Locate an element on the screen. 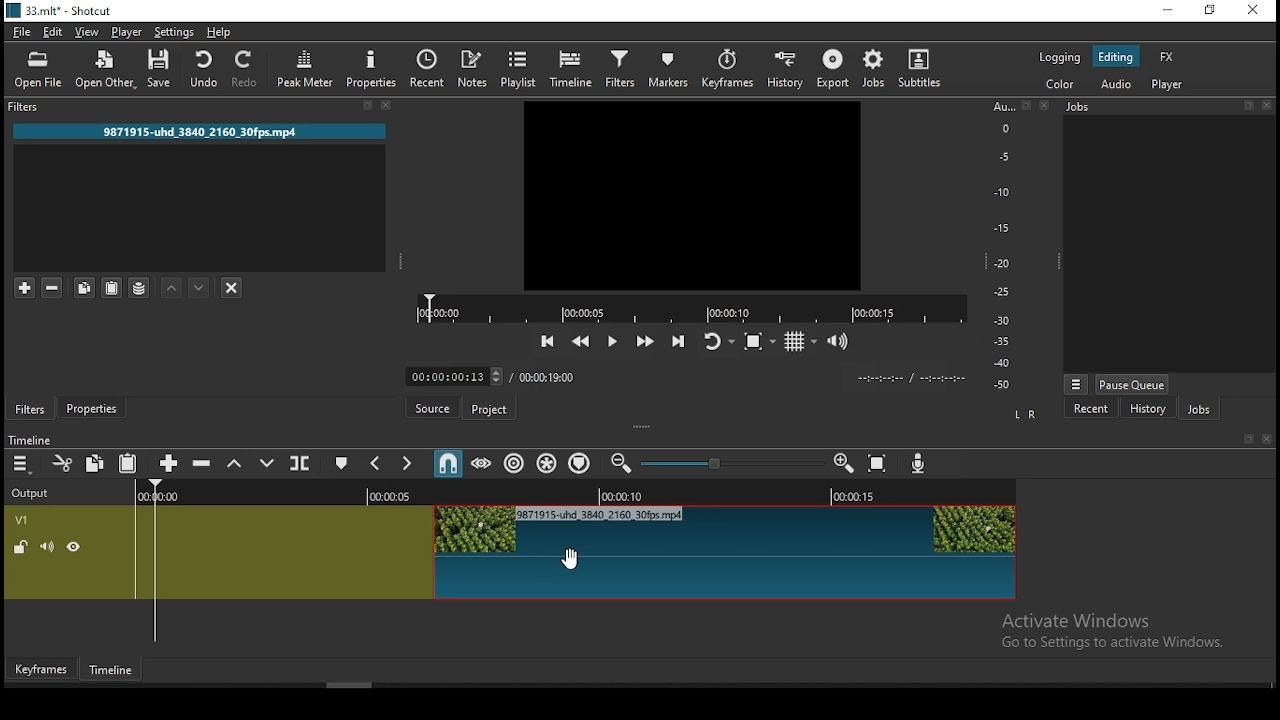  edit is located at coordinates (54, 32).